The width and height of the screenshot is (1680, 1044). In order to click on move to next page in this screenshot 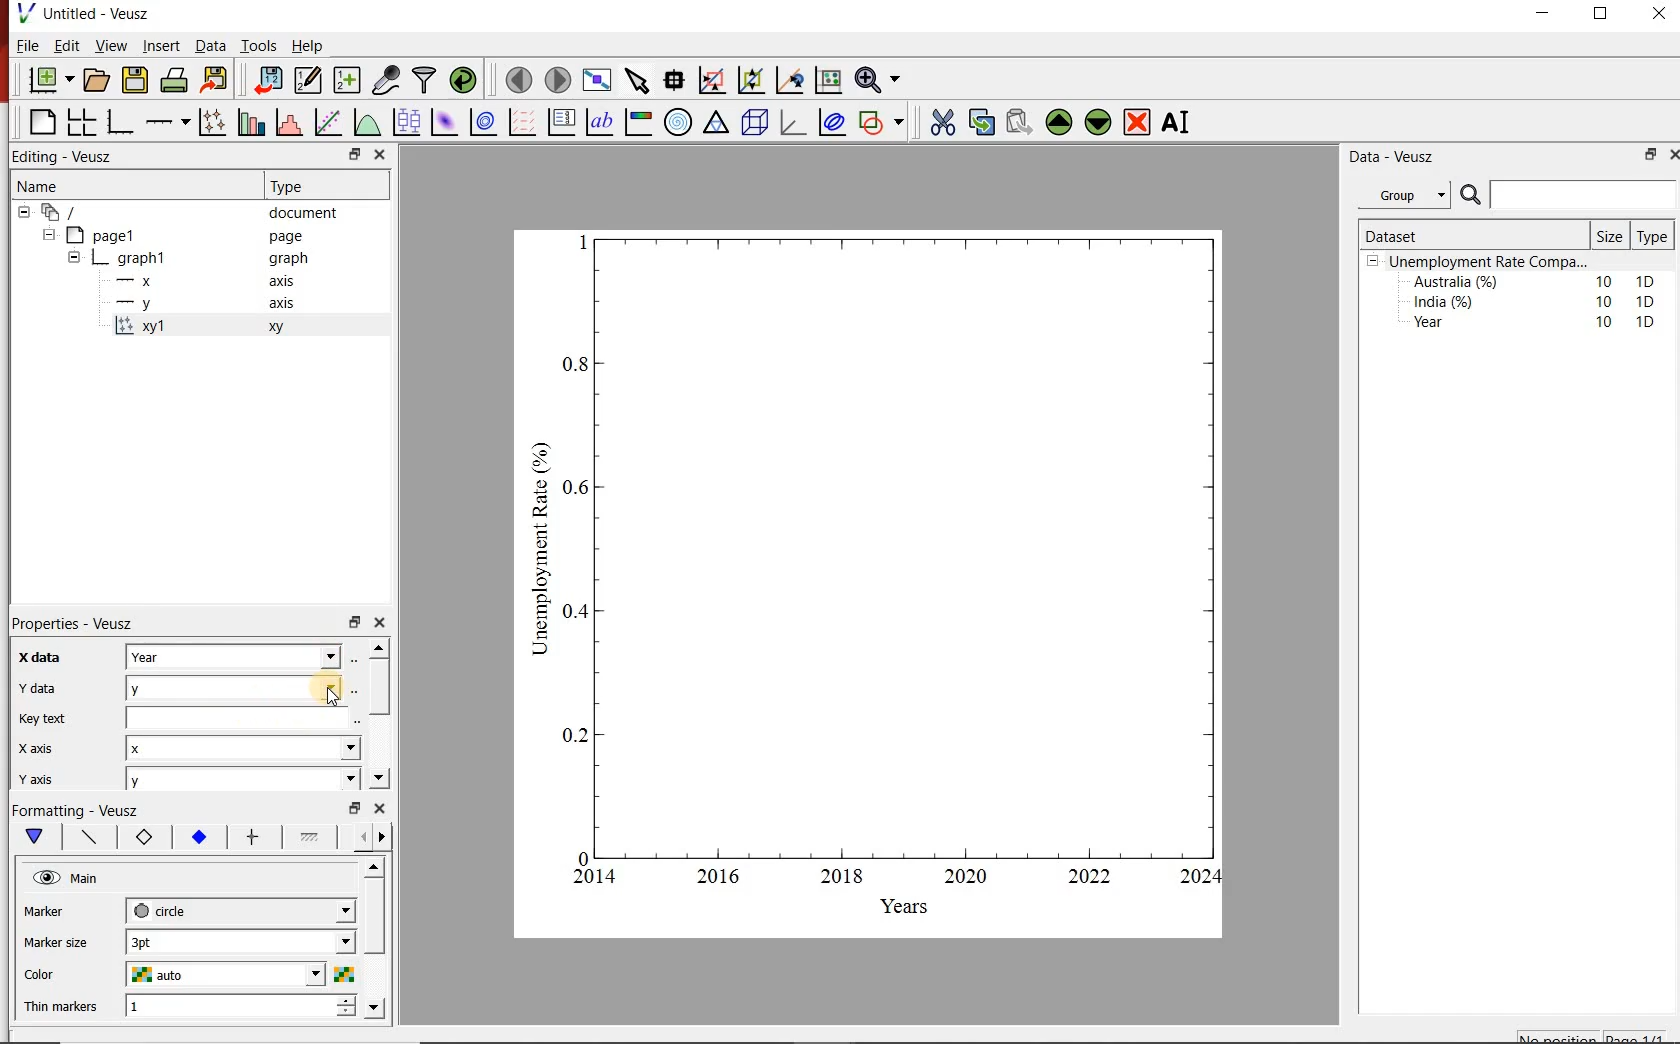, I will do `click(559, 80)`.